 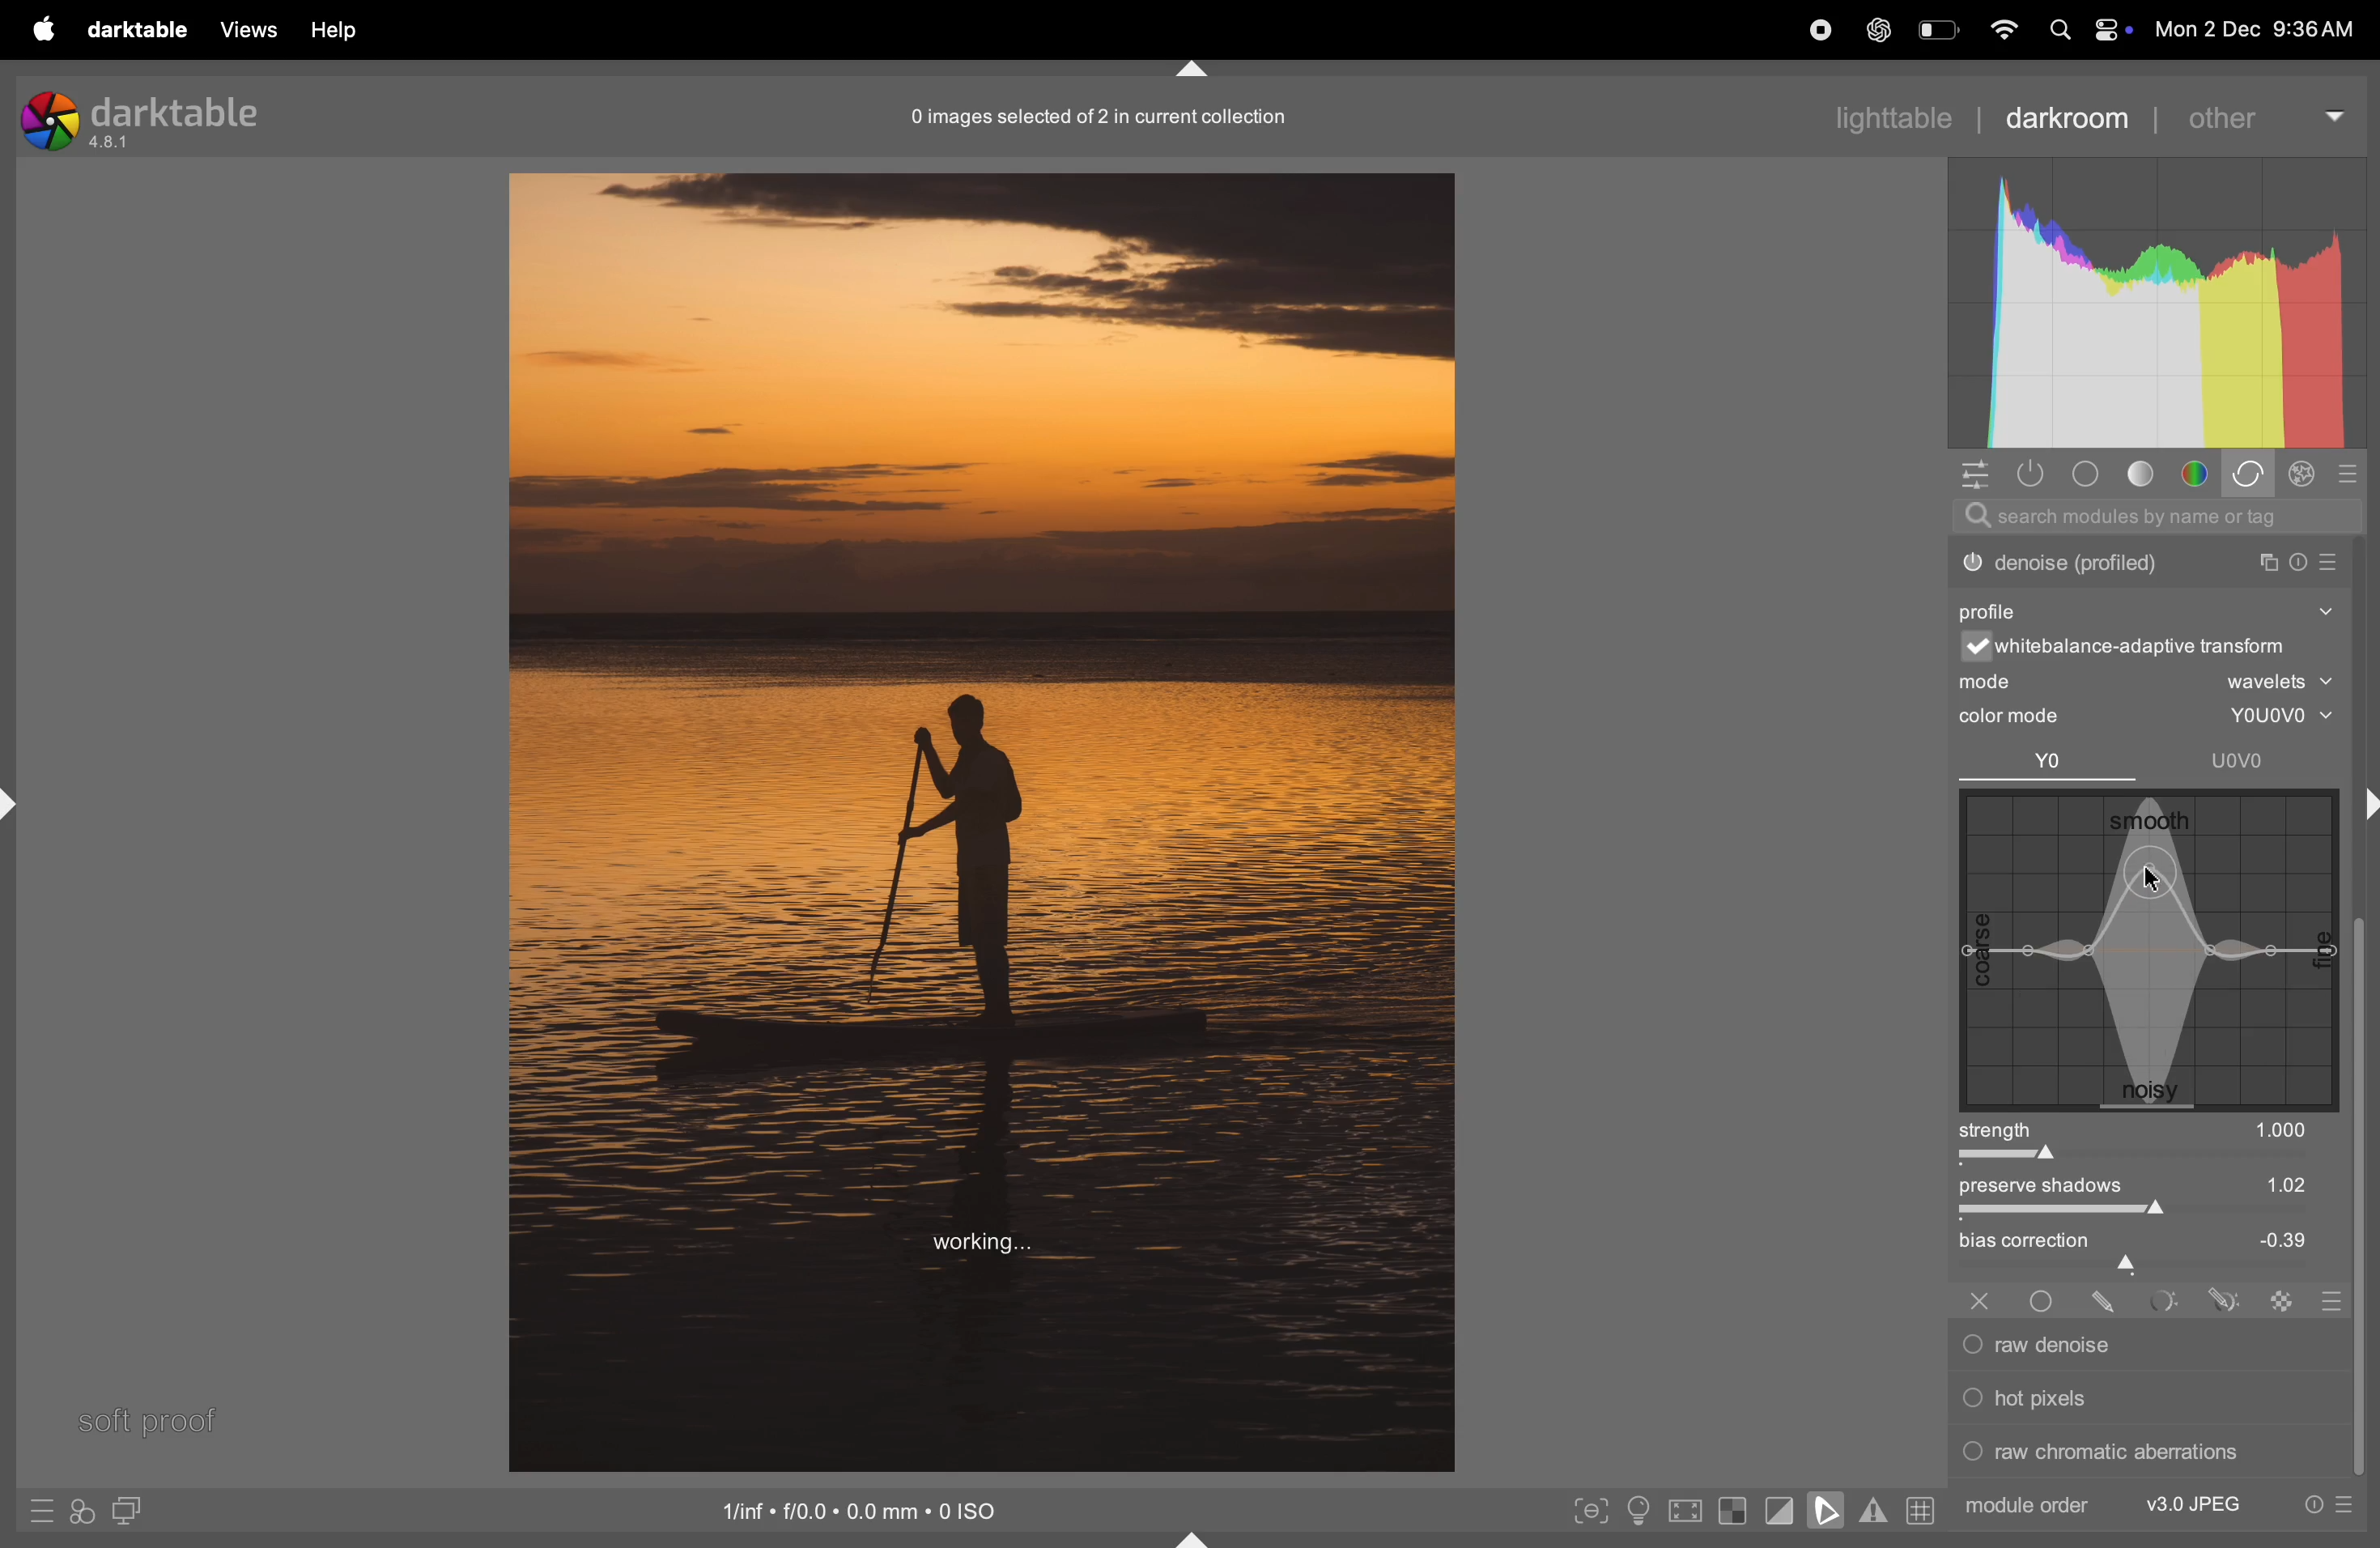 I want to click on help, so click(x=338, y=29).